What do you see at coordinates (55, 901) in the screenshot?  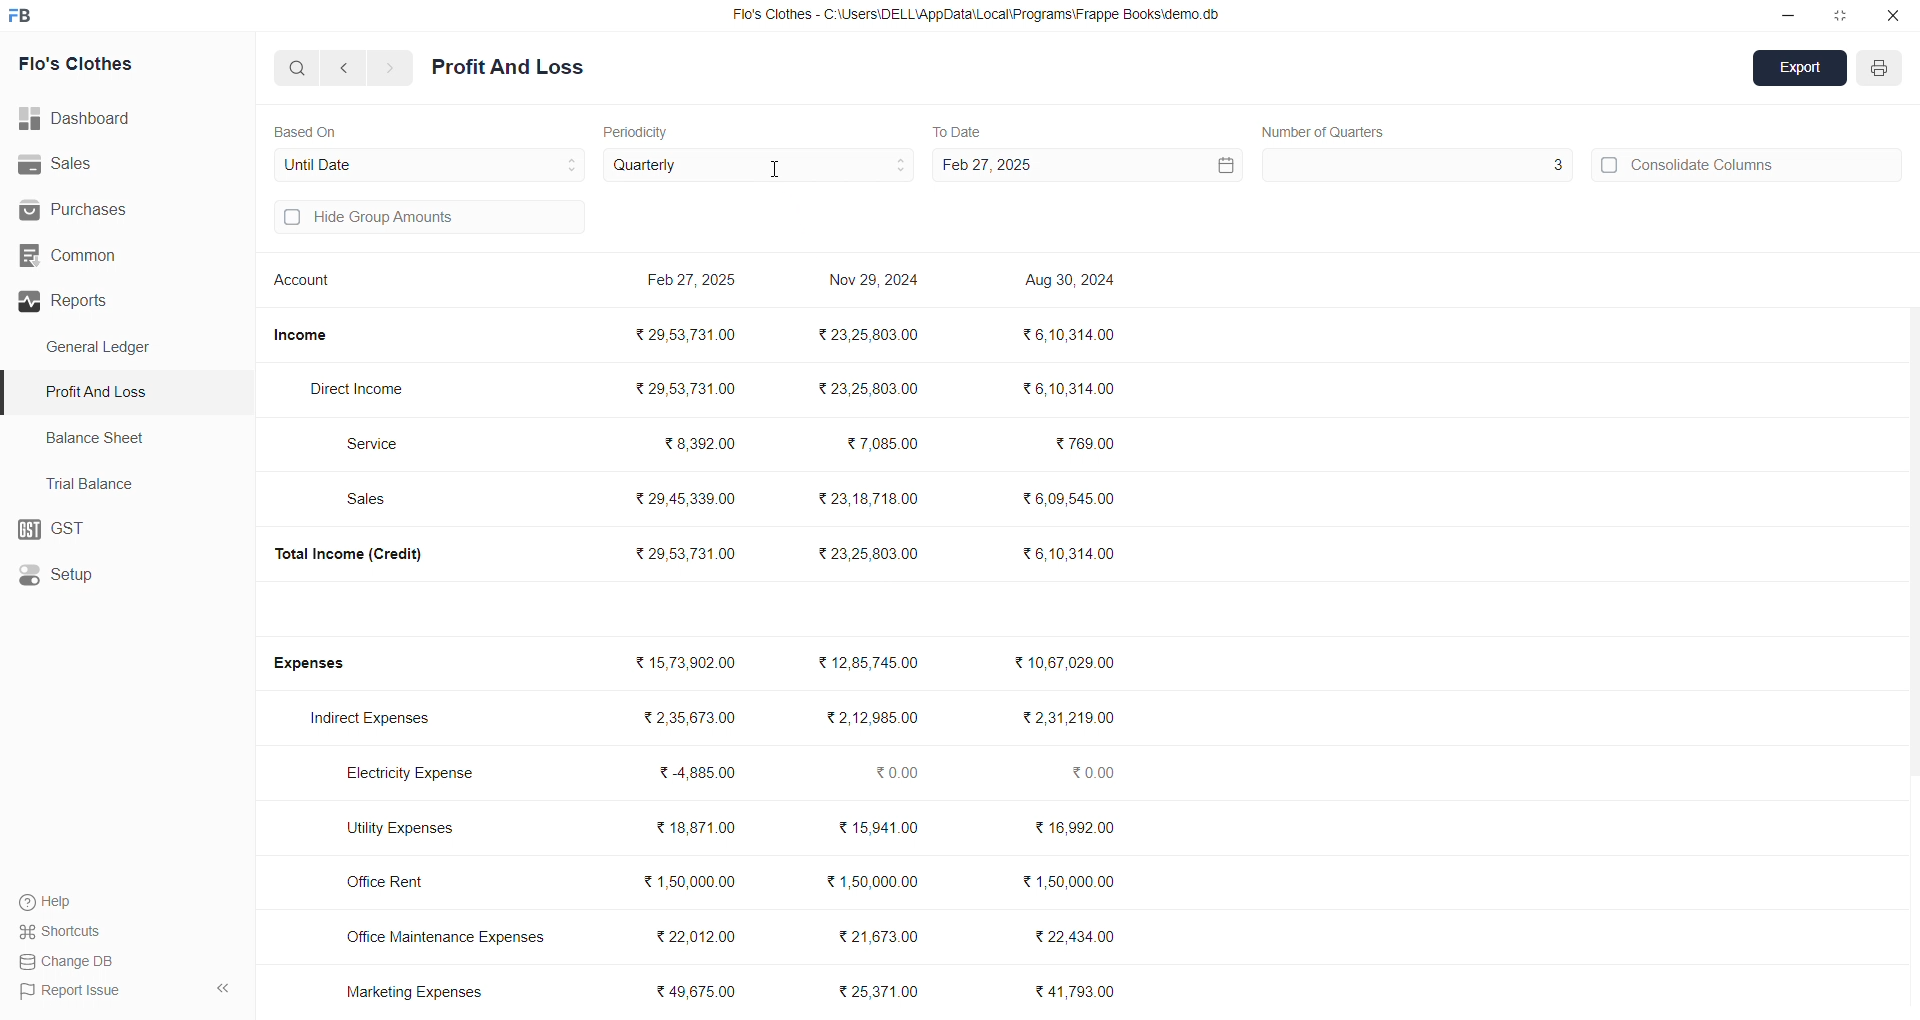 I see `Help` at bounding box center [55, 901].